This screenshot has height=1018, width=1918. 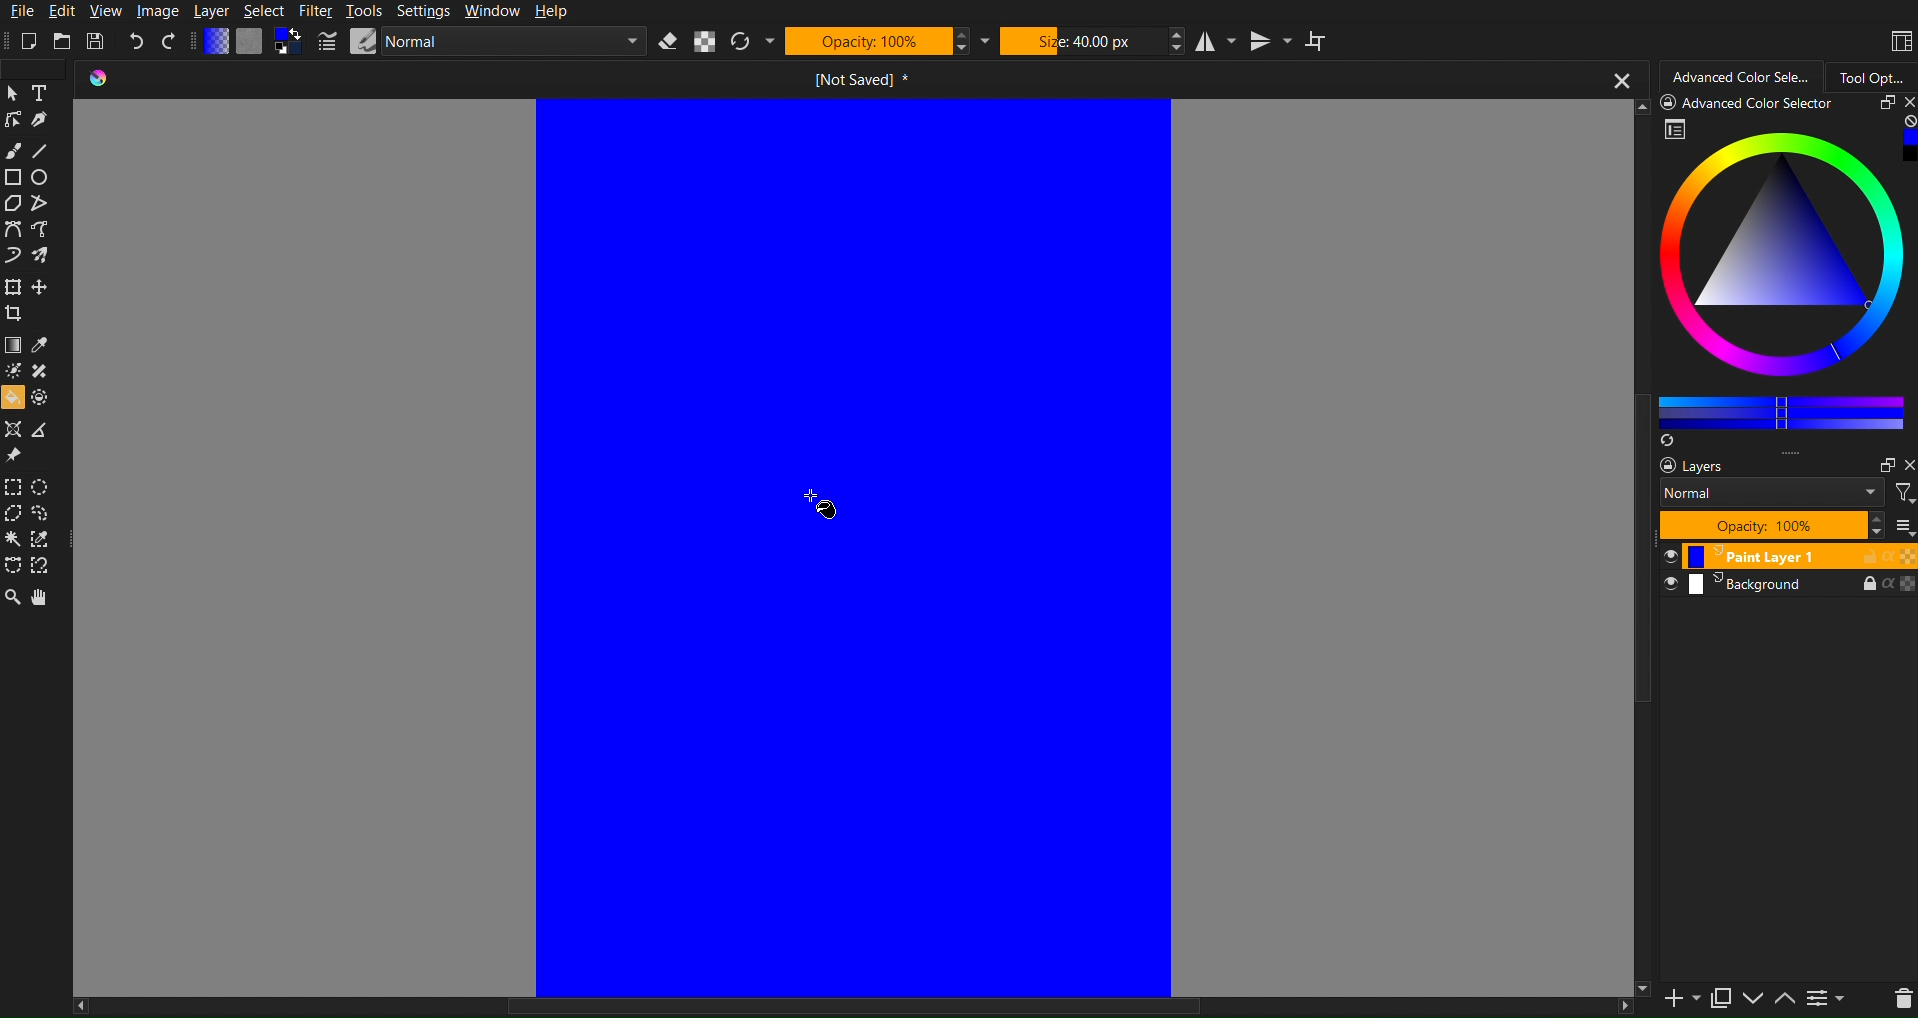 I want to click on opacity, so click(x=1907, y=556).